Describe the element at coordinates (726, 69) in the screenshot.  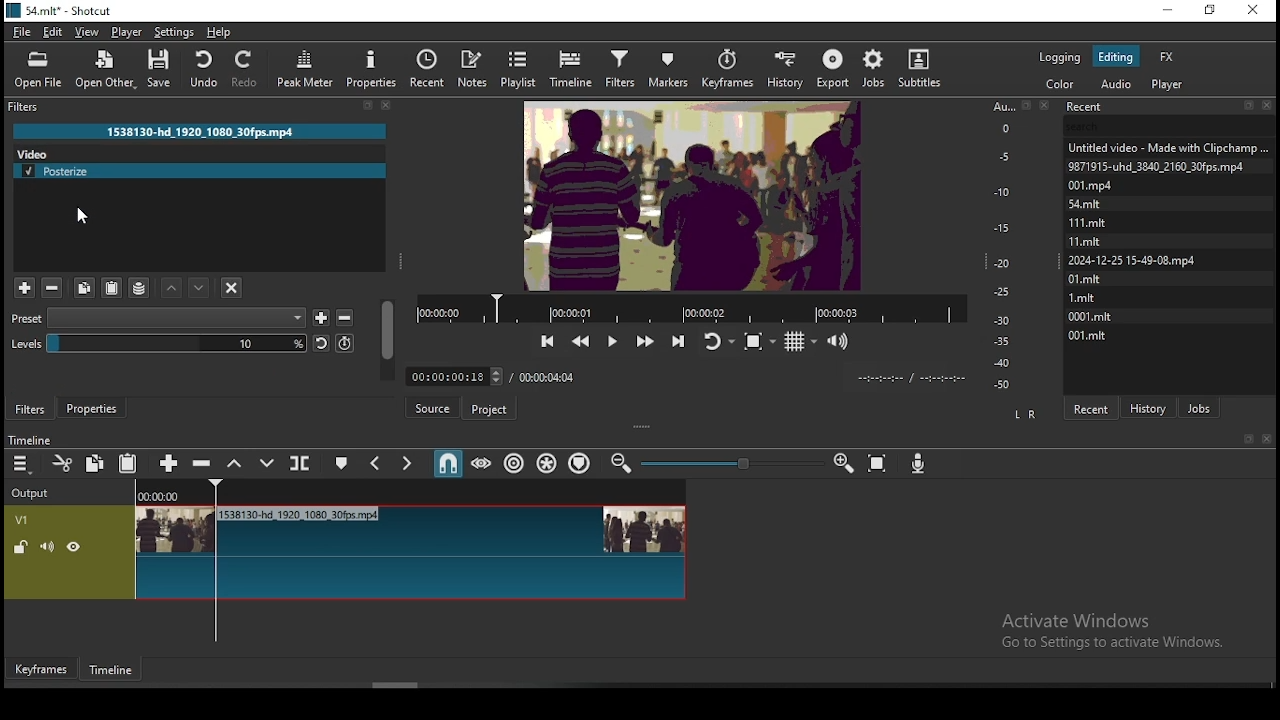
I see `keyframes` at that location.